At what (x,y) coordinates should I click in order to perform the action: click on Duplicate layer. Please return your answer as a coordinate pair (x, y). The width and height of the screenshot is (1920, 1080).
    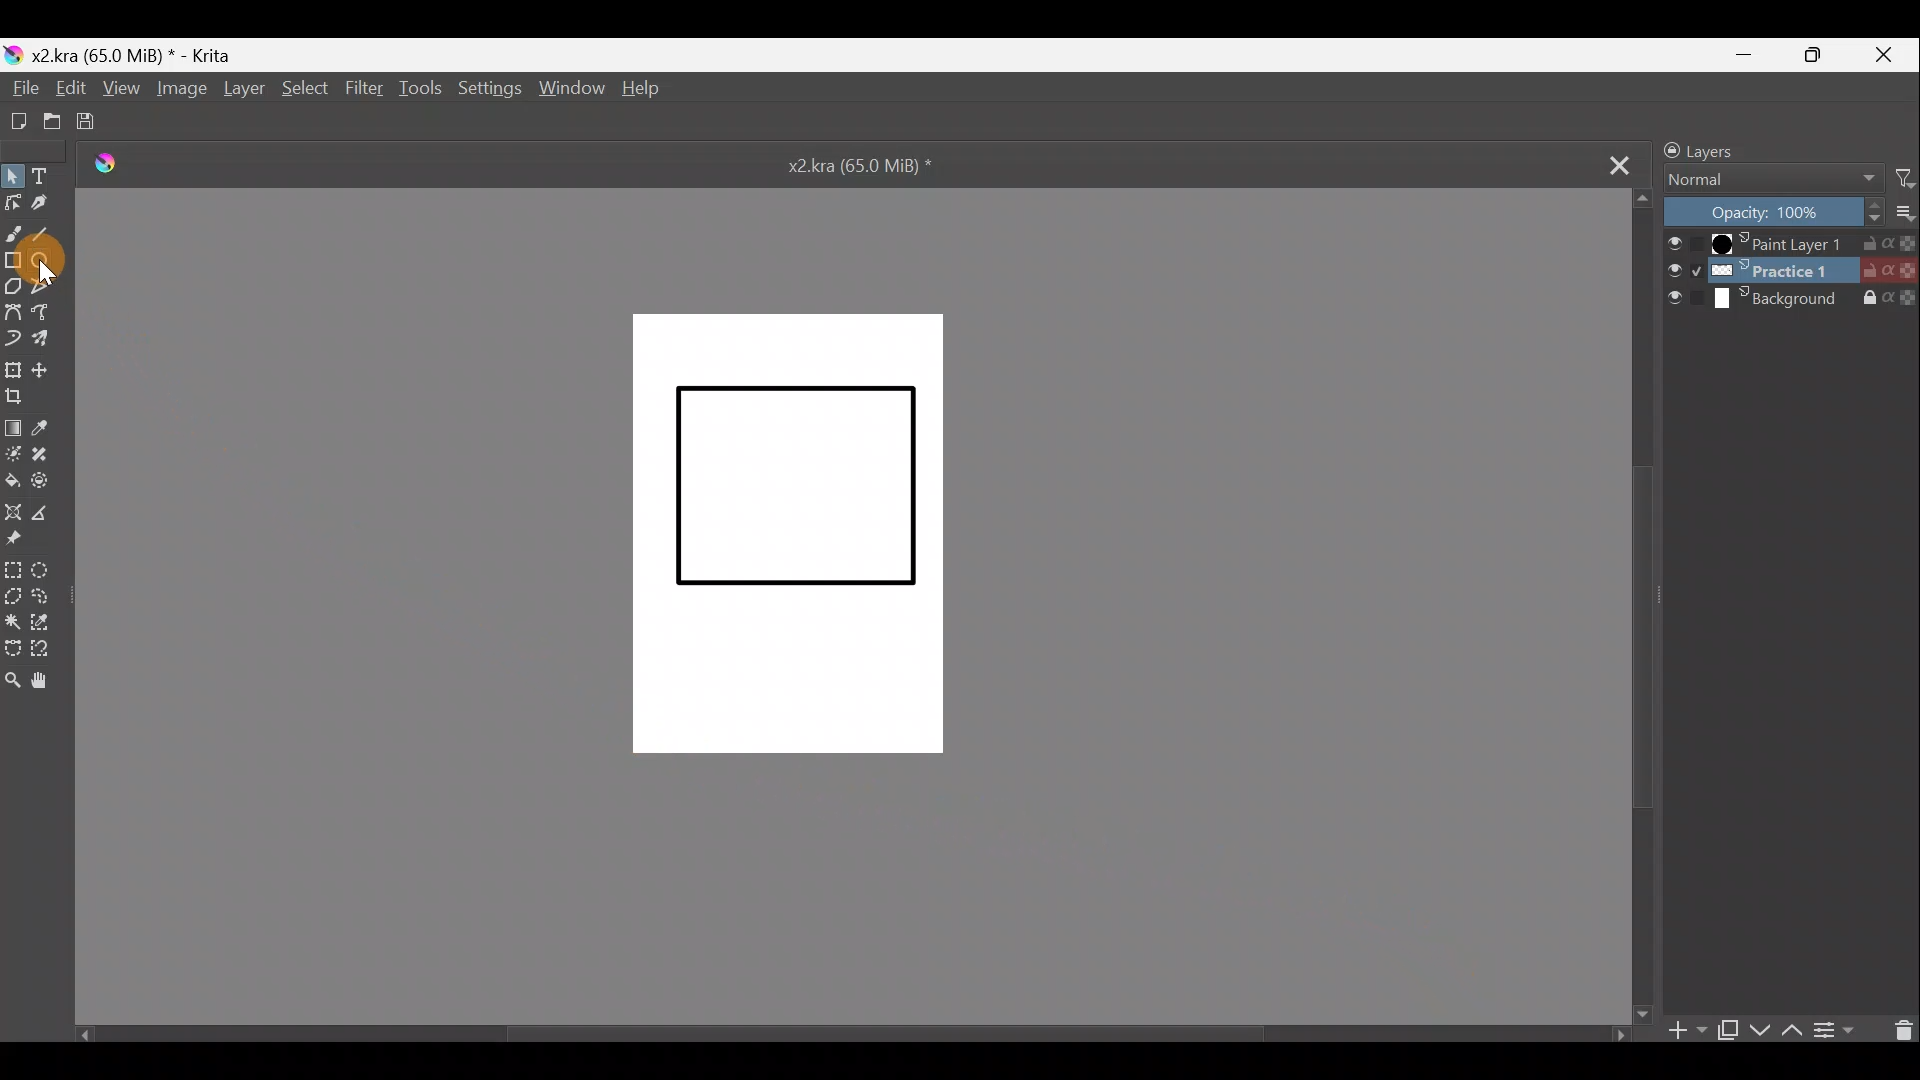
    Looking at the image, I should click on (1729, 1027).